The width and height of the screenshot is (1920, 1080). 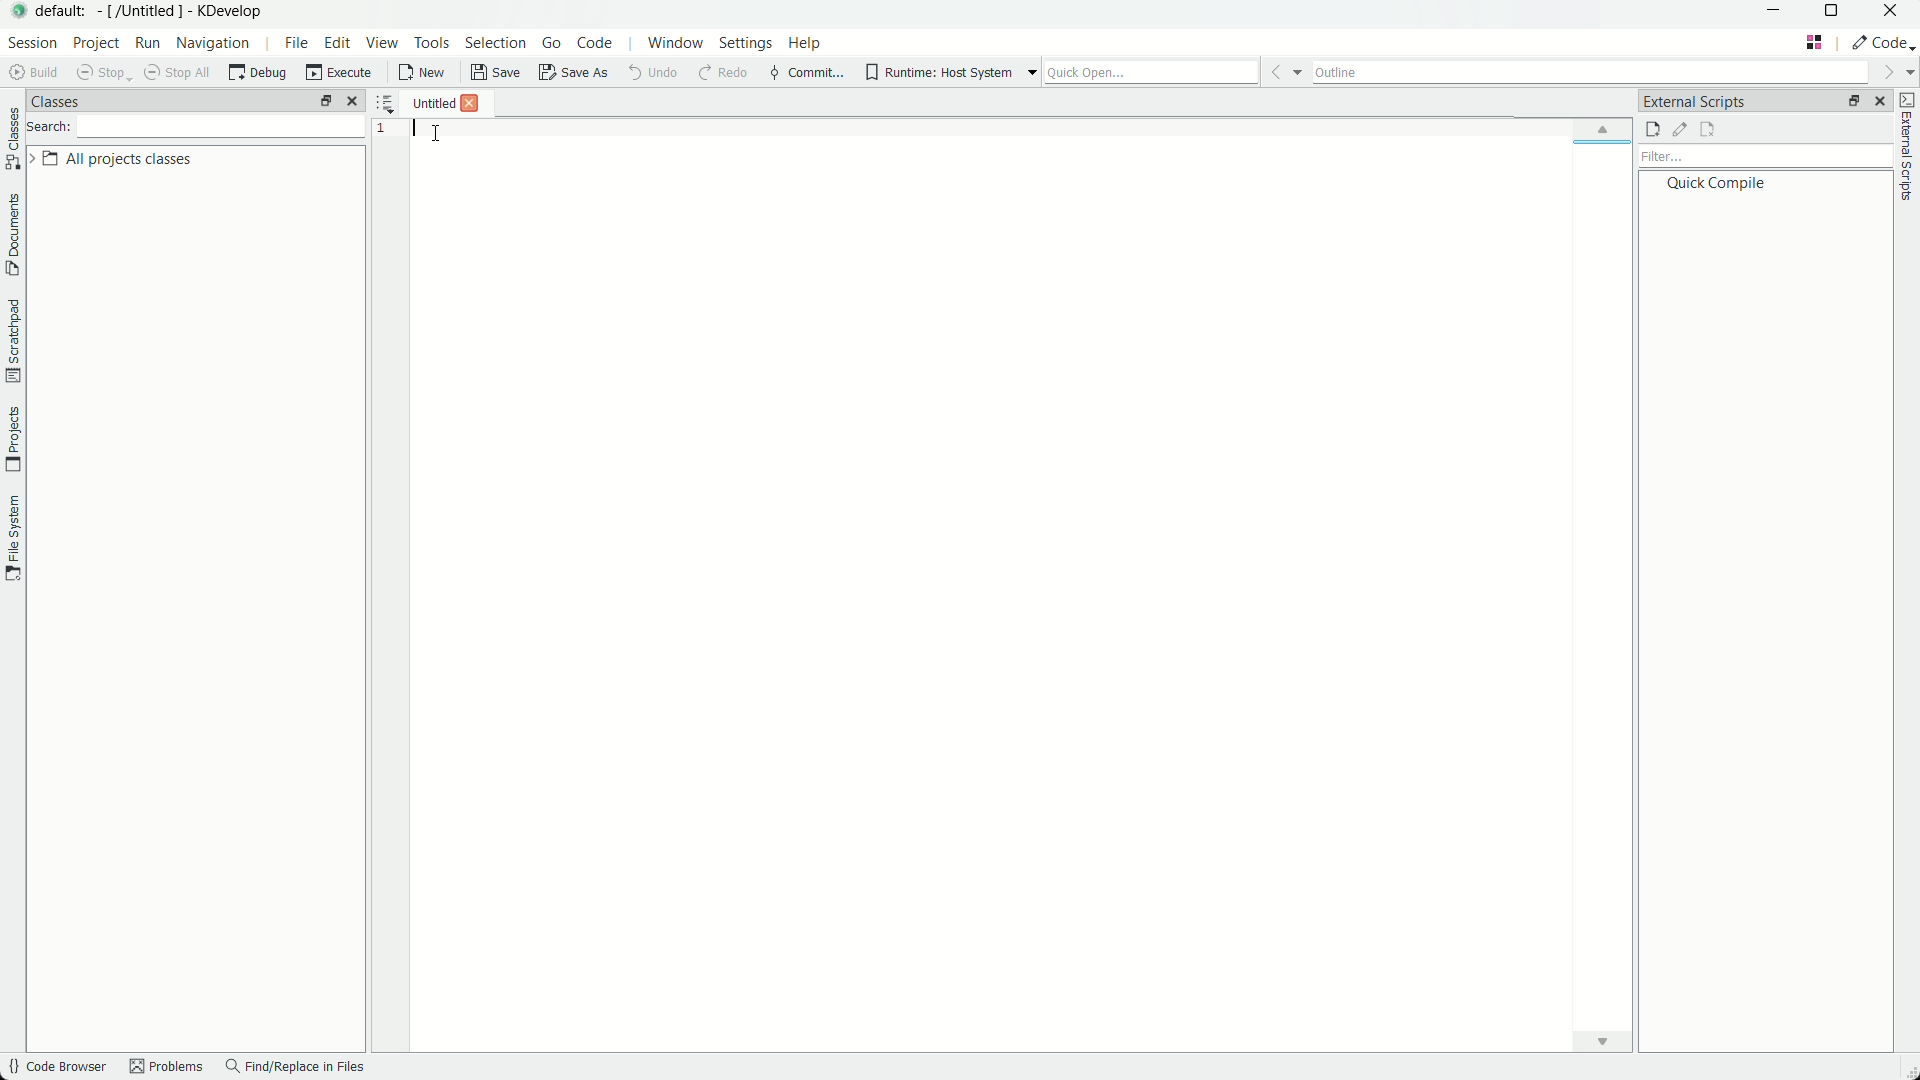 What do you see at coordinates (1813, 43) in the screenshot?
I see `change layout` at bounding box center [1813, 43].